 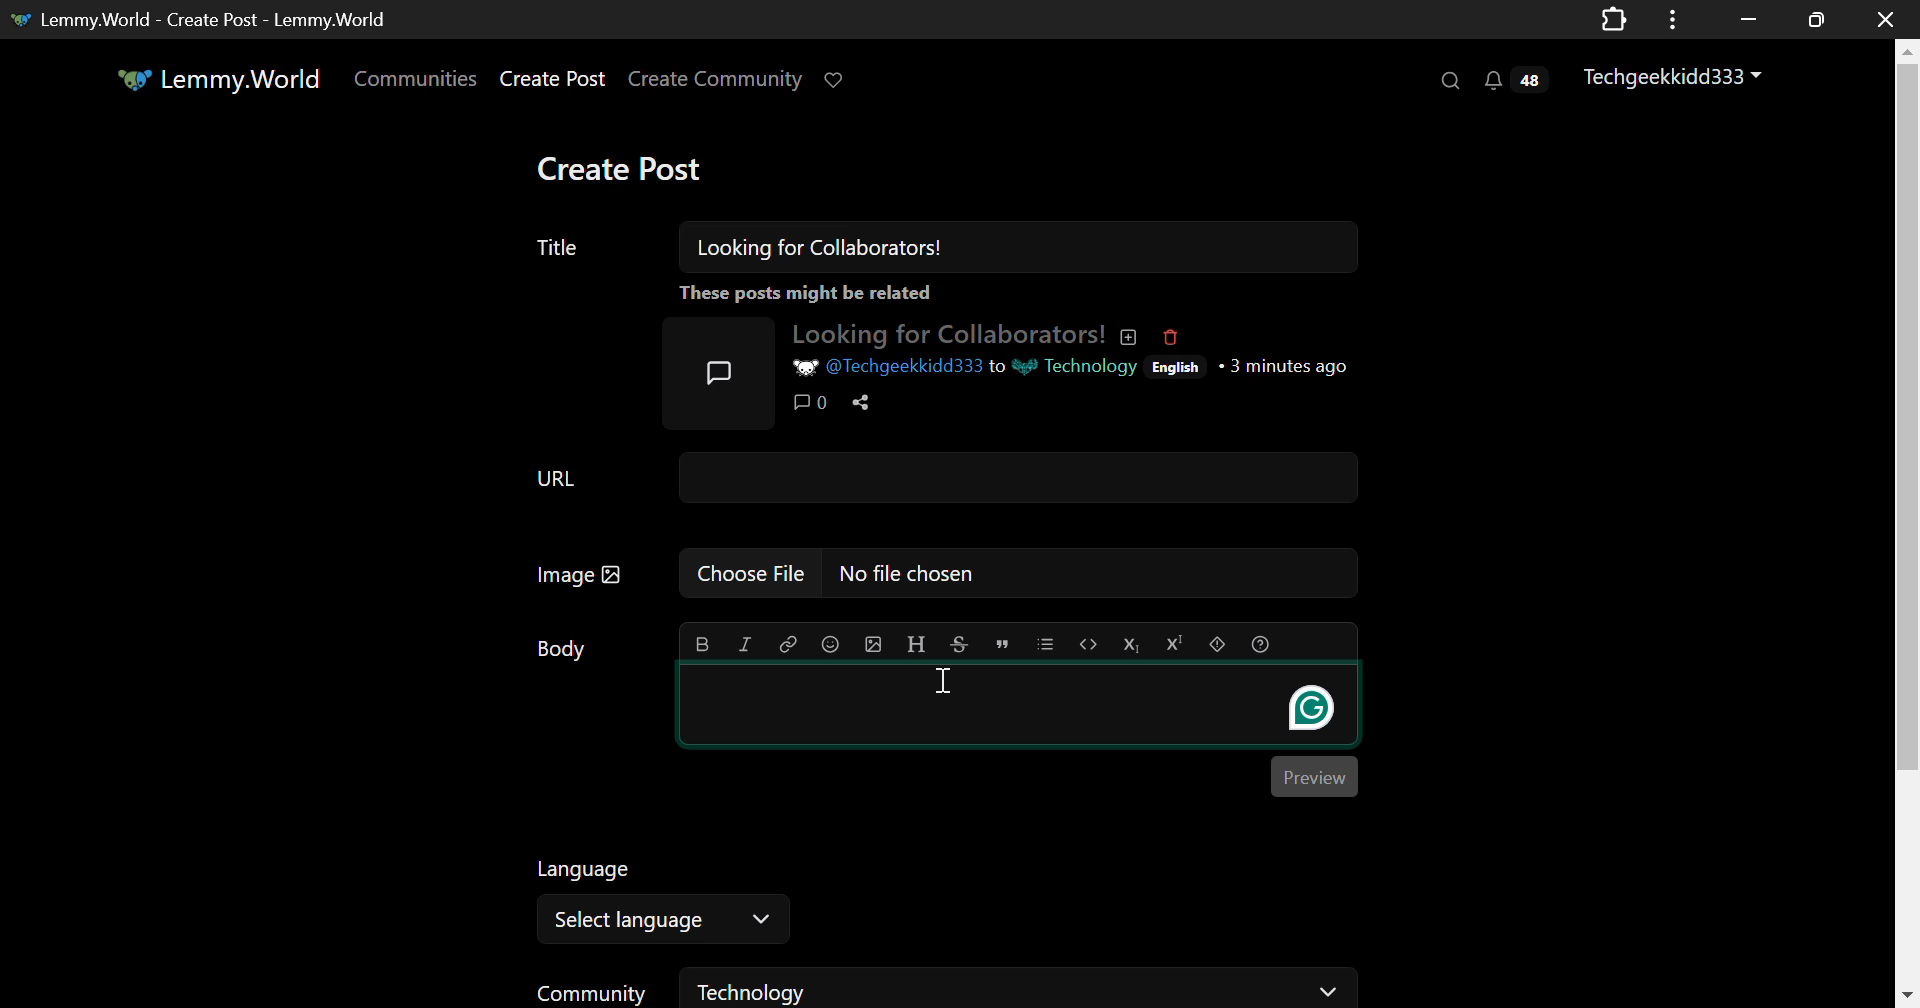 What do you see at coordinates (624, 167) in the screenshot?
I see `Create Post ` at bounding box center [624, 167].